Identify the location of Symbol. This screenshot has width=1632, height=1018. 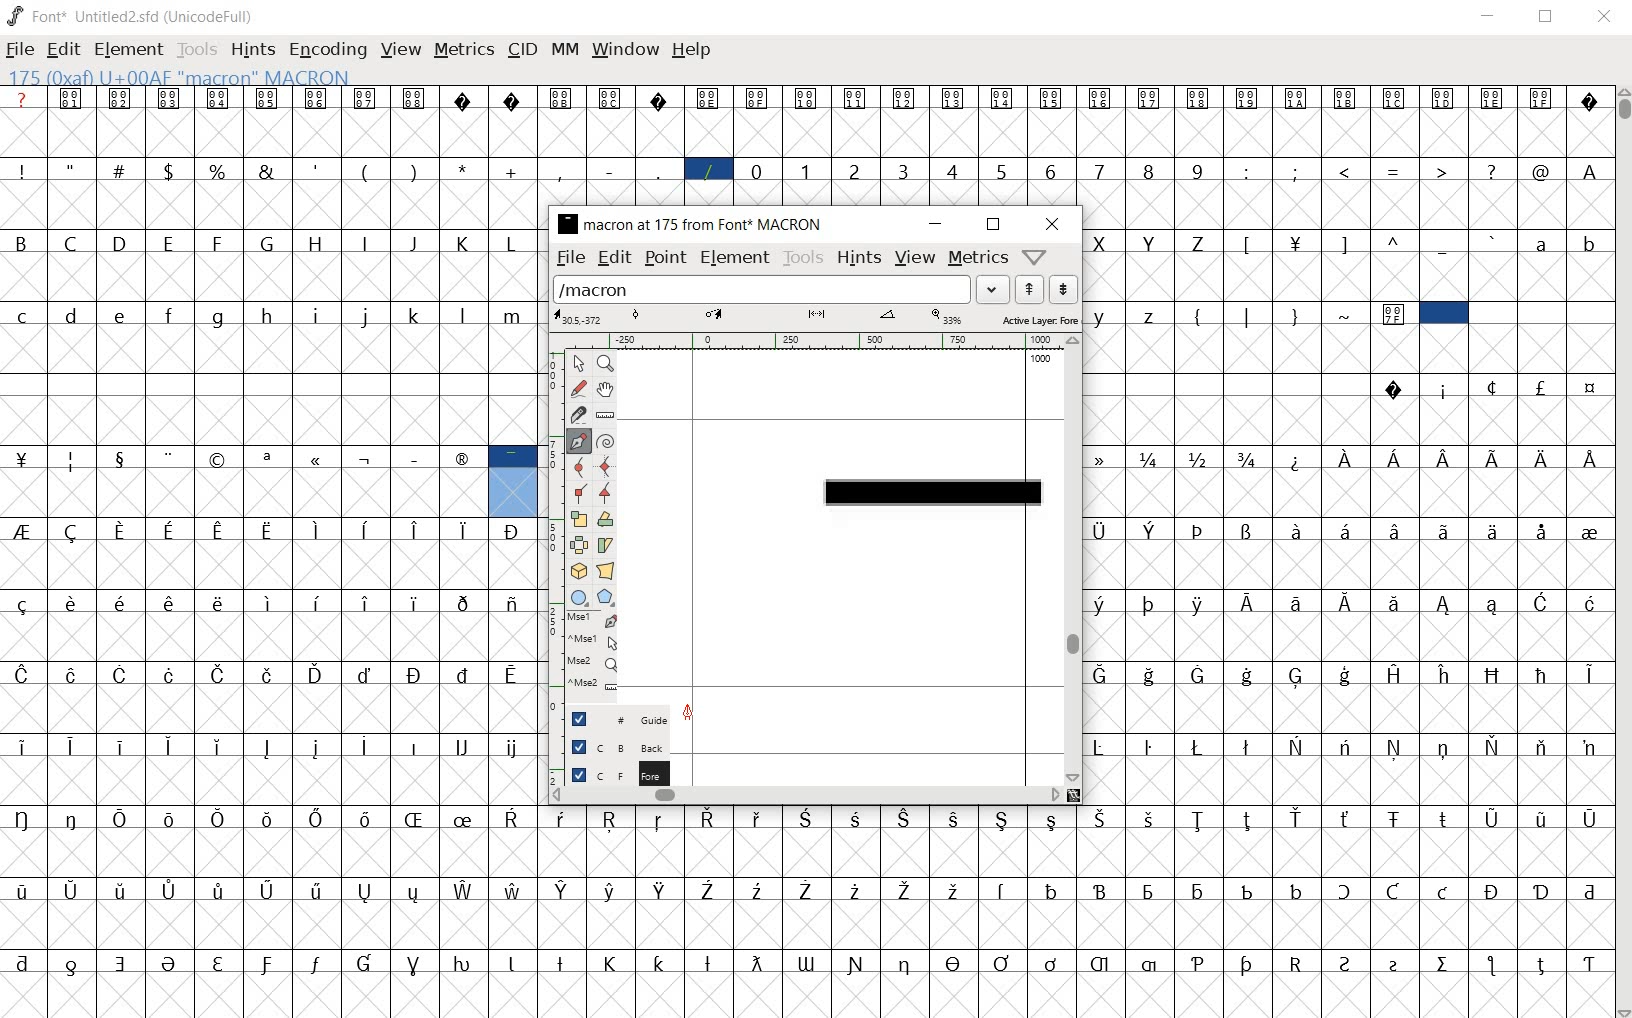
(24, 459).